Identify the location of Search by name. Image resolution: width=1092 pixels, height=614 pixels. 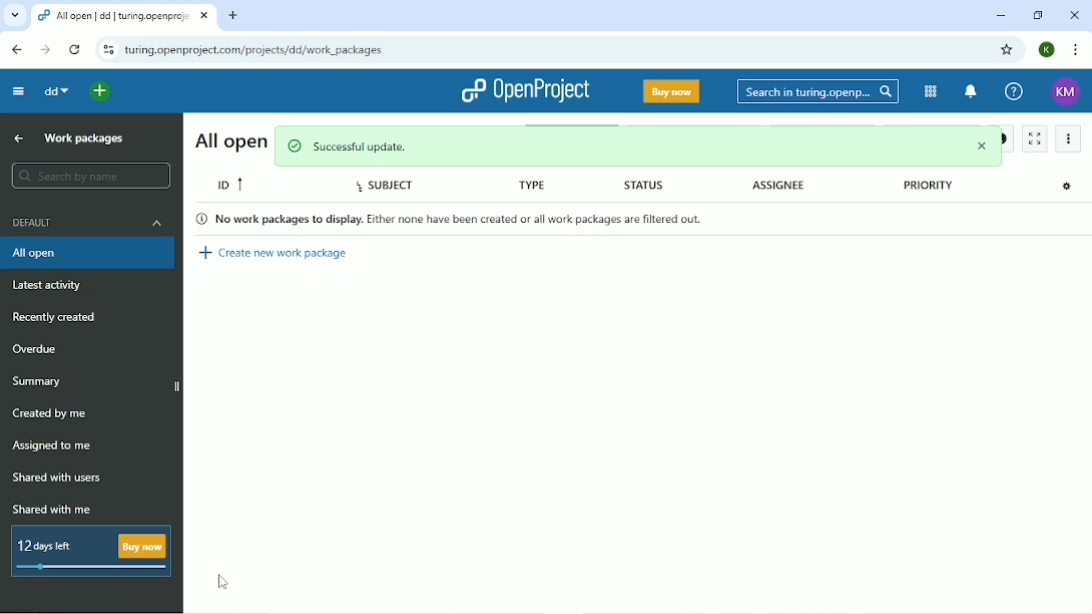
(93, 175).